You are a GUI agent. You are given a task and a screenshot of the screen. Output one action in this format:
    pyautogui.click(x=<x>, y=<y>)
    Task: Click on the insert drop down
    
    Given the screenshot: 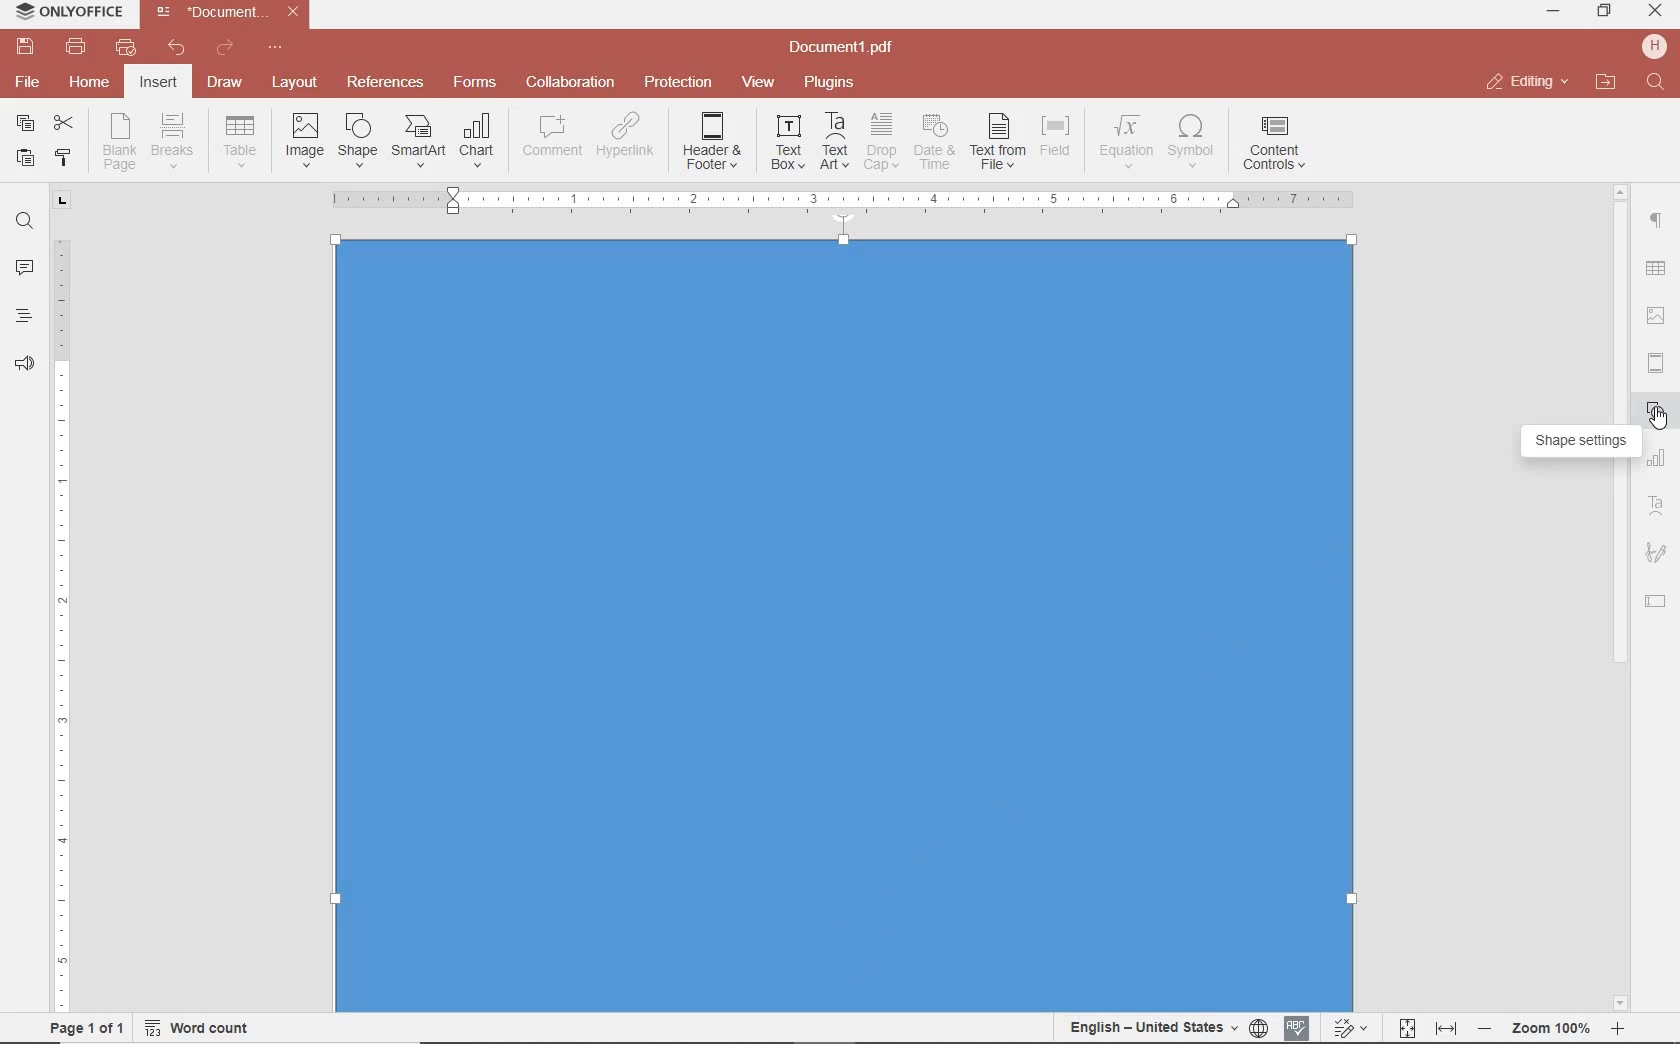 What is the action you would take?
    pyautogui.click(x=246, y=139)
    